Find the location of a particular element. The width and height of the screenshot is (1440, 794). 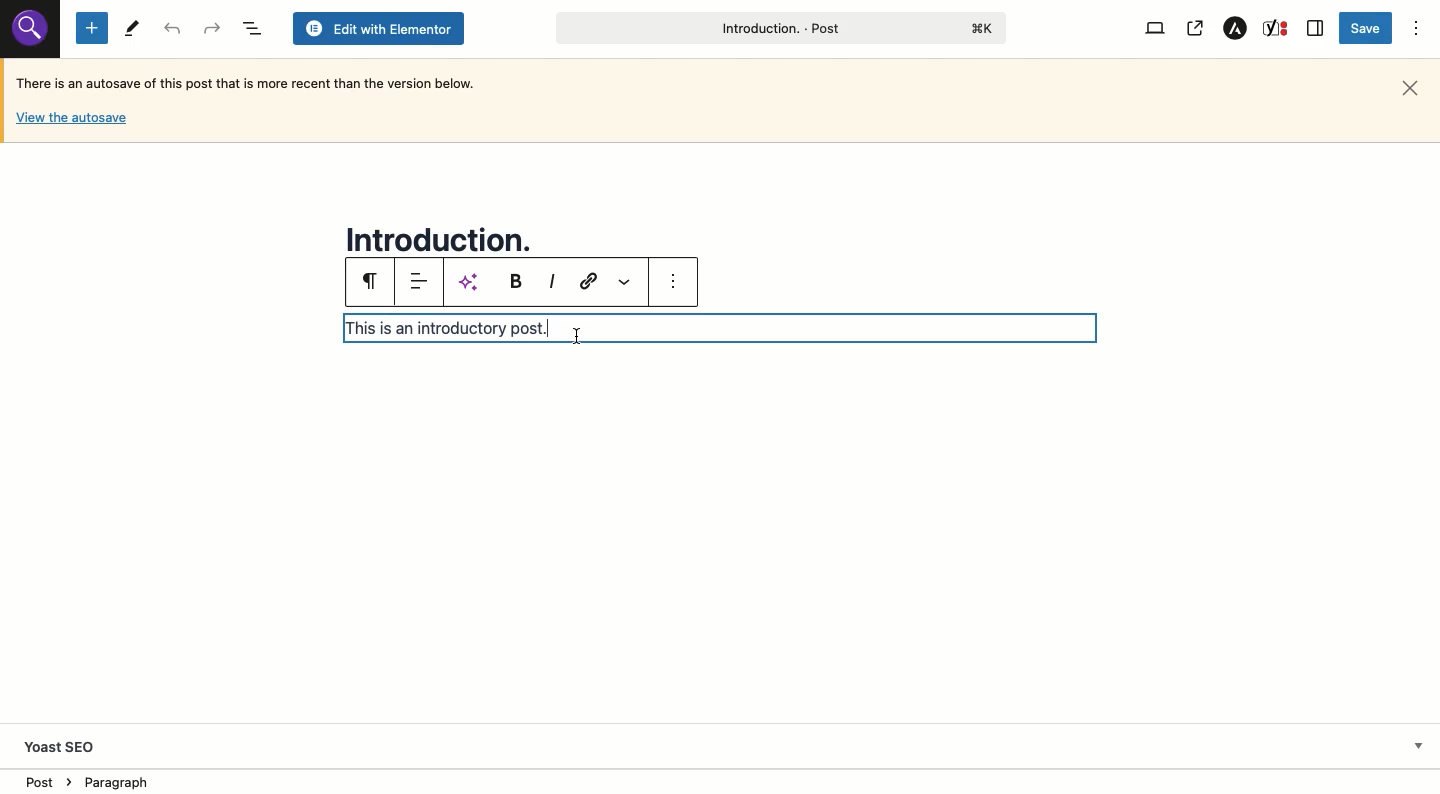

Astar is located at coordinates (1236, 29).